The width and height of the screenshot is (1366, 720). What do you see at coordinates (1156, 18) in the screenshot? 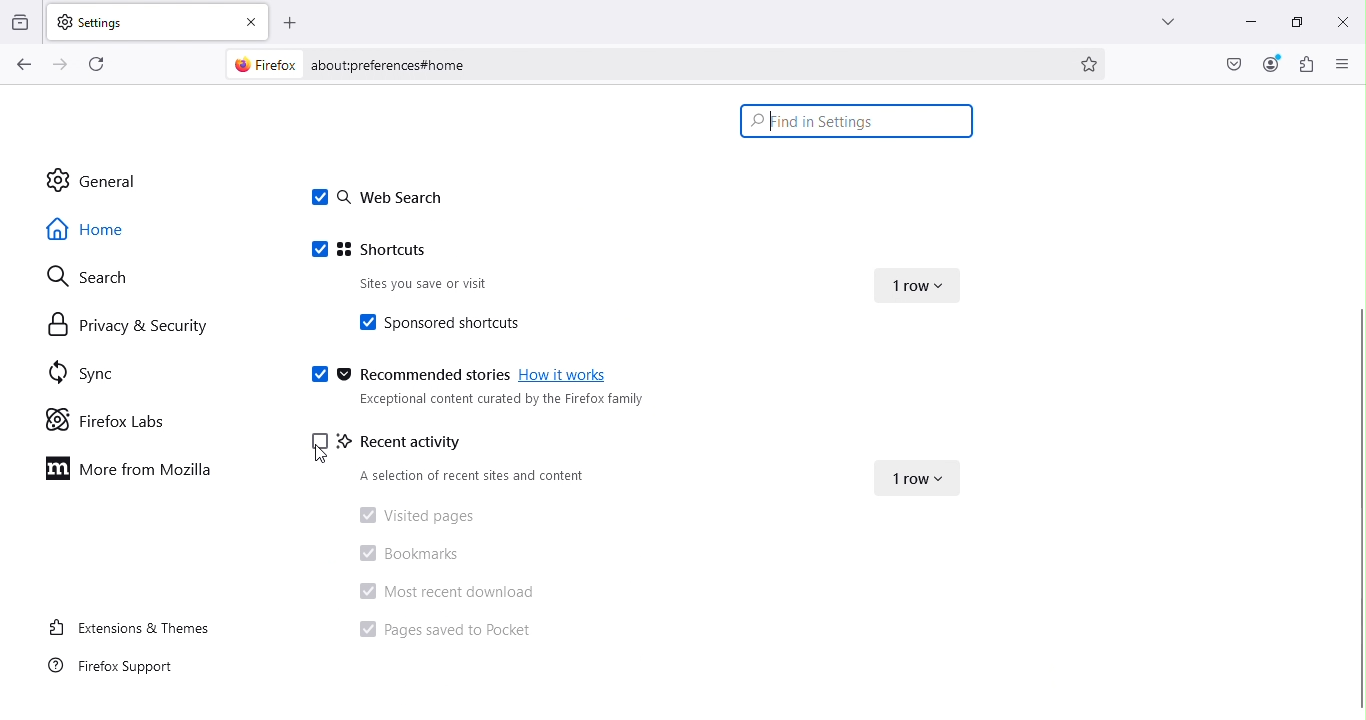
I see `List all tabs` at bounding box center [1156, 18].